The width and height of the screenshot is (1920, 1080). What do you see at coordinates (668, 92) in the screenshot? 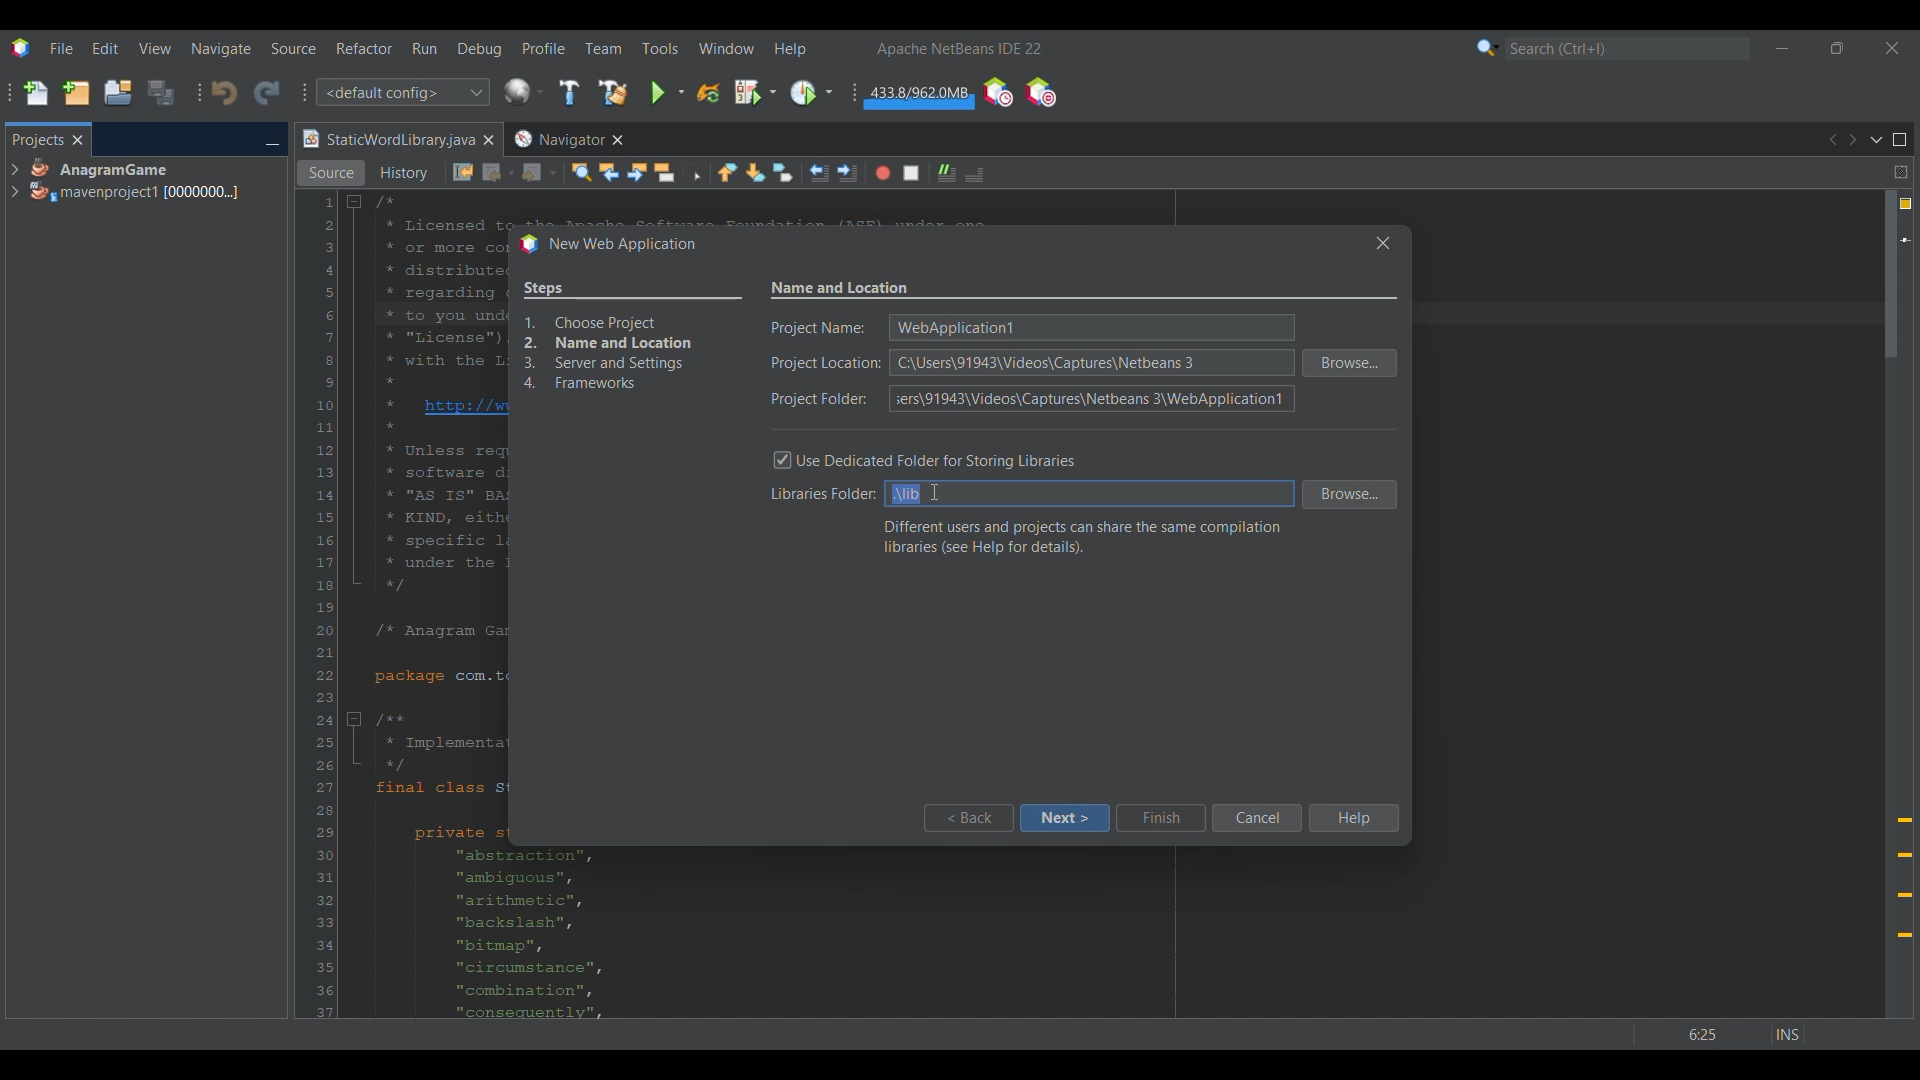
I see `Run main project options` at bounding box center [668, 92].